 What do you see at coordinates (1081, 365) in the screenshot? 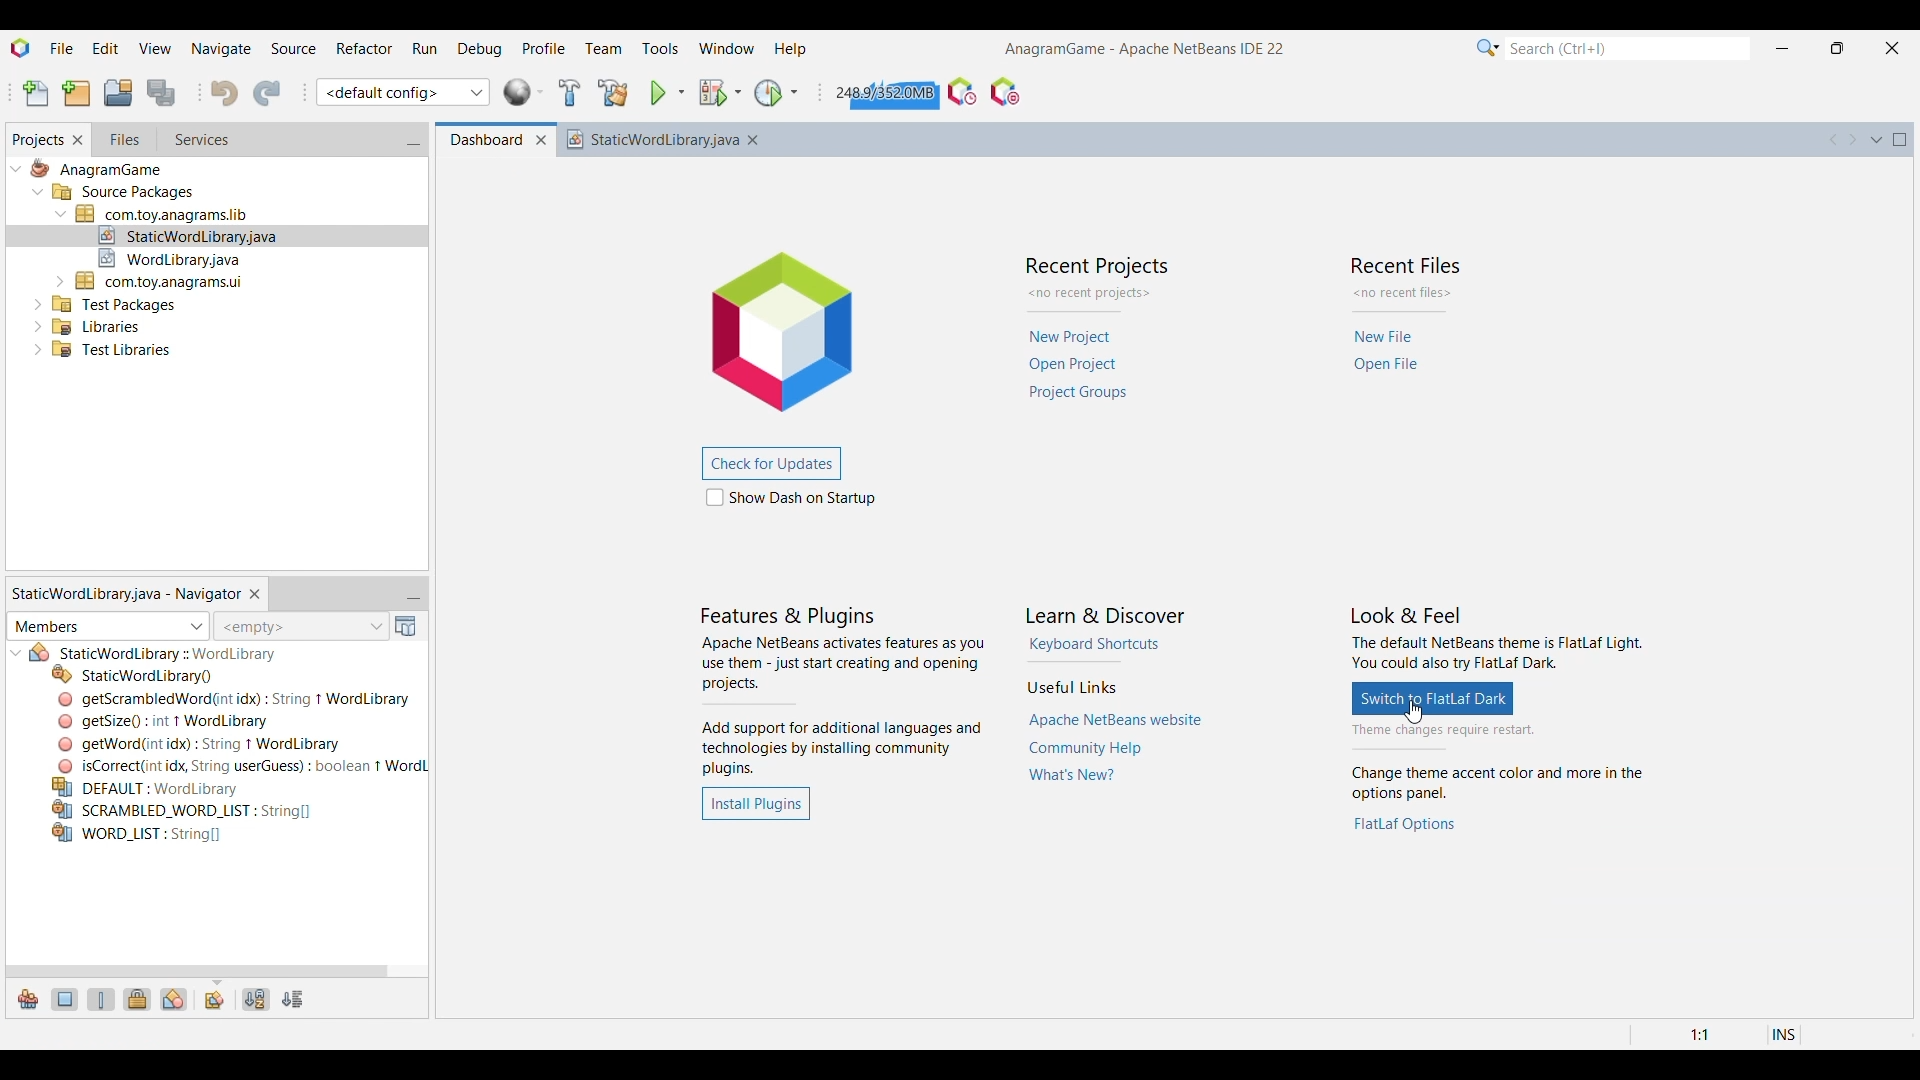
I see `Recent projects` at bounding box center [1081, 365].